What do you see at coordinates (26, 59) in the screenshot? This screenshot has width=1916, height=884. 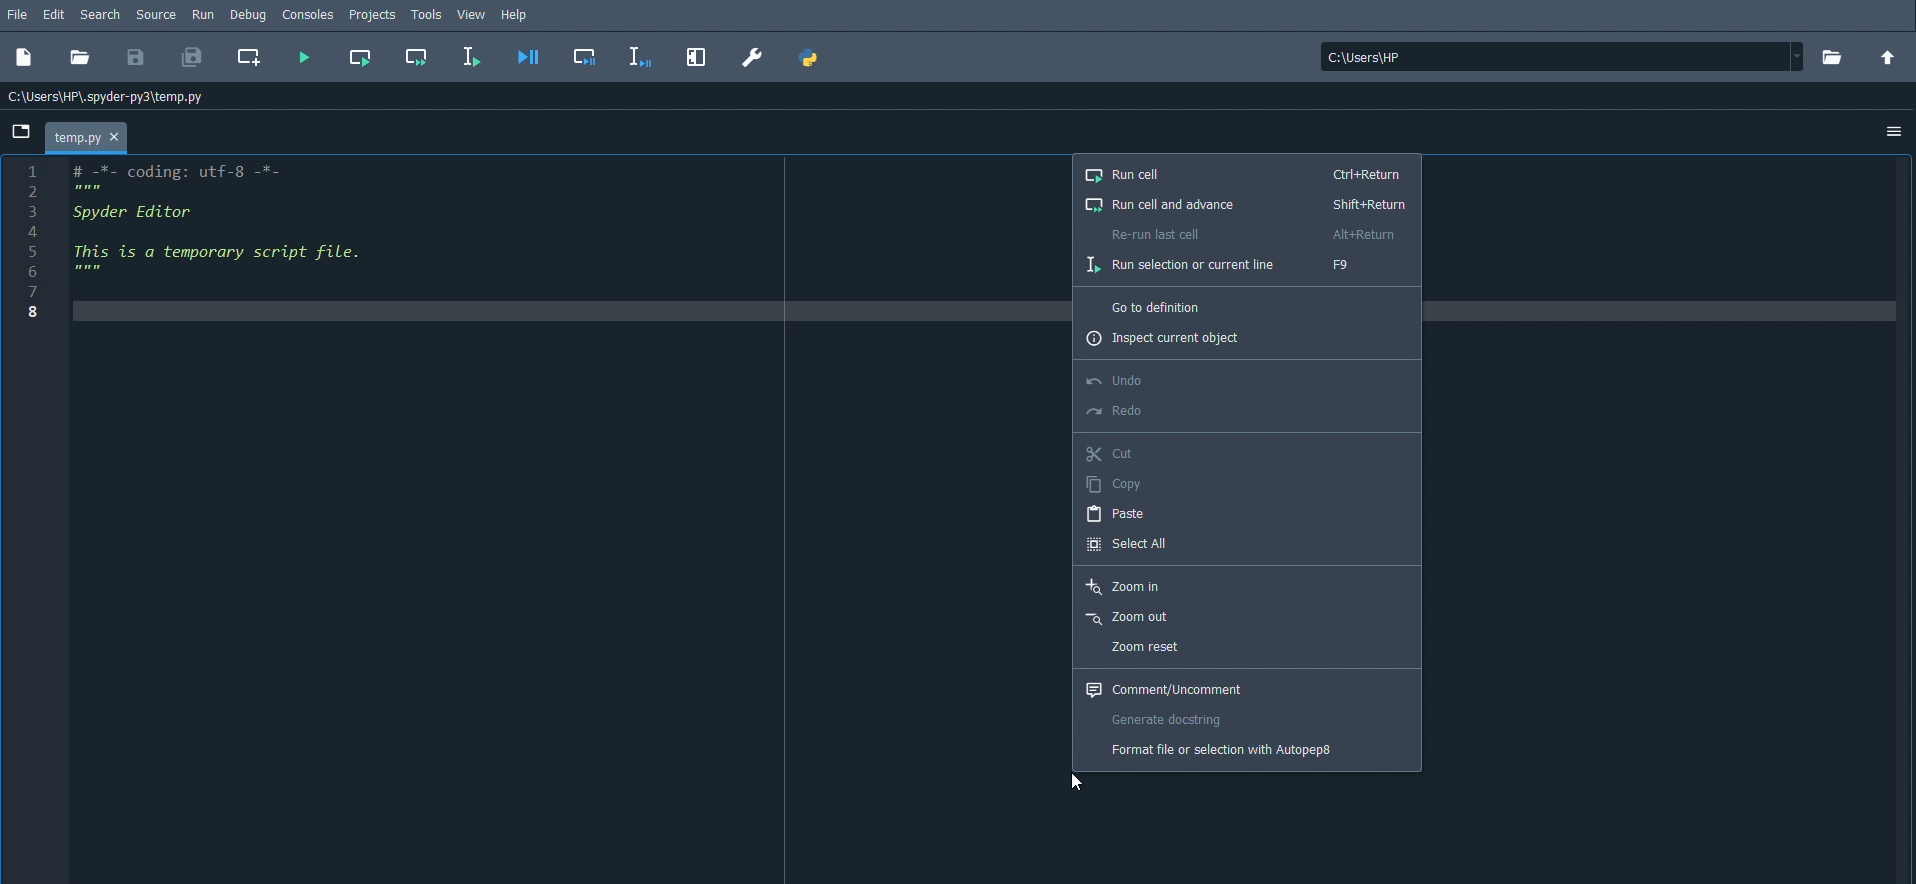 I see `New file` at bounding box center [26, 59].